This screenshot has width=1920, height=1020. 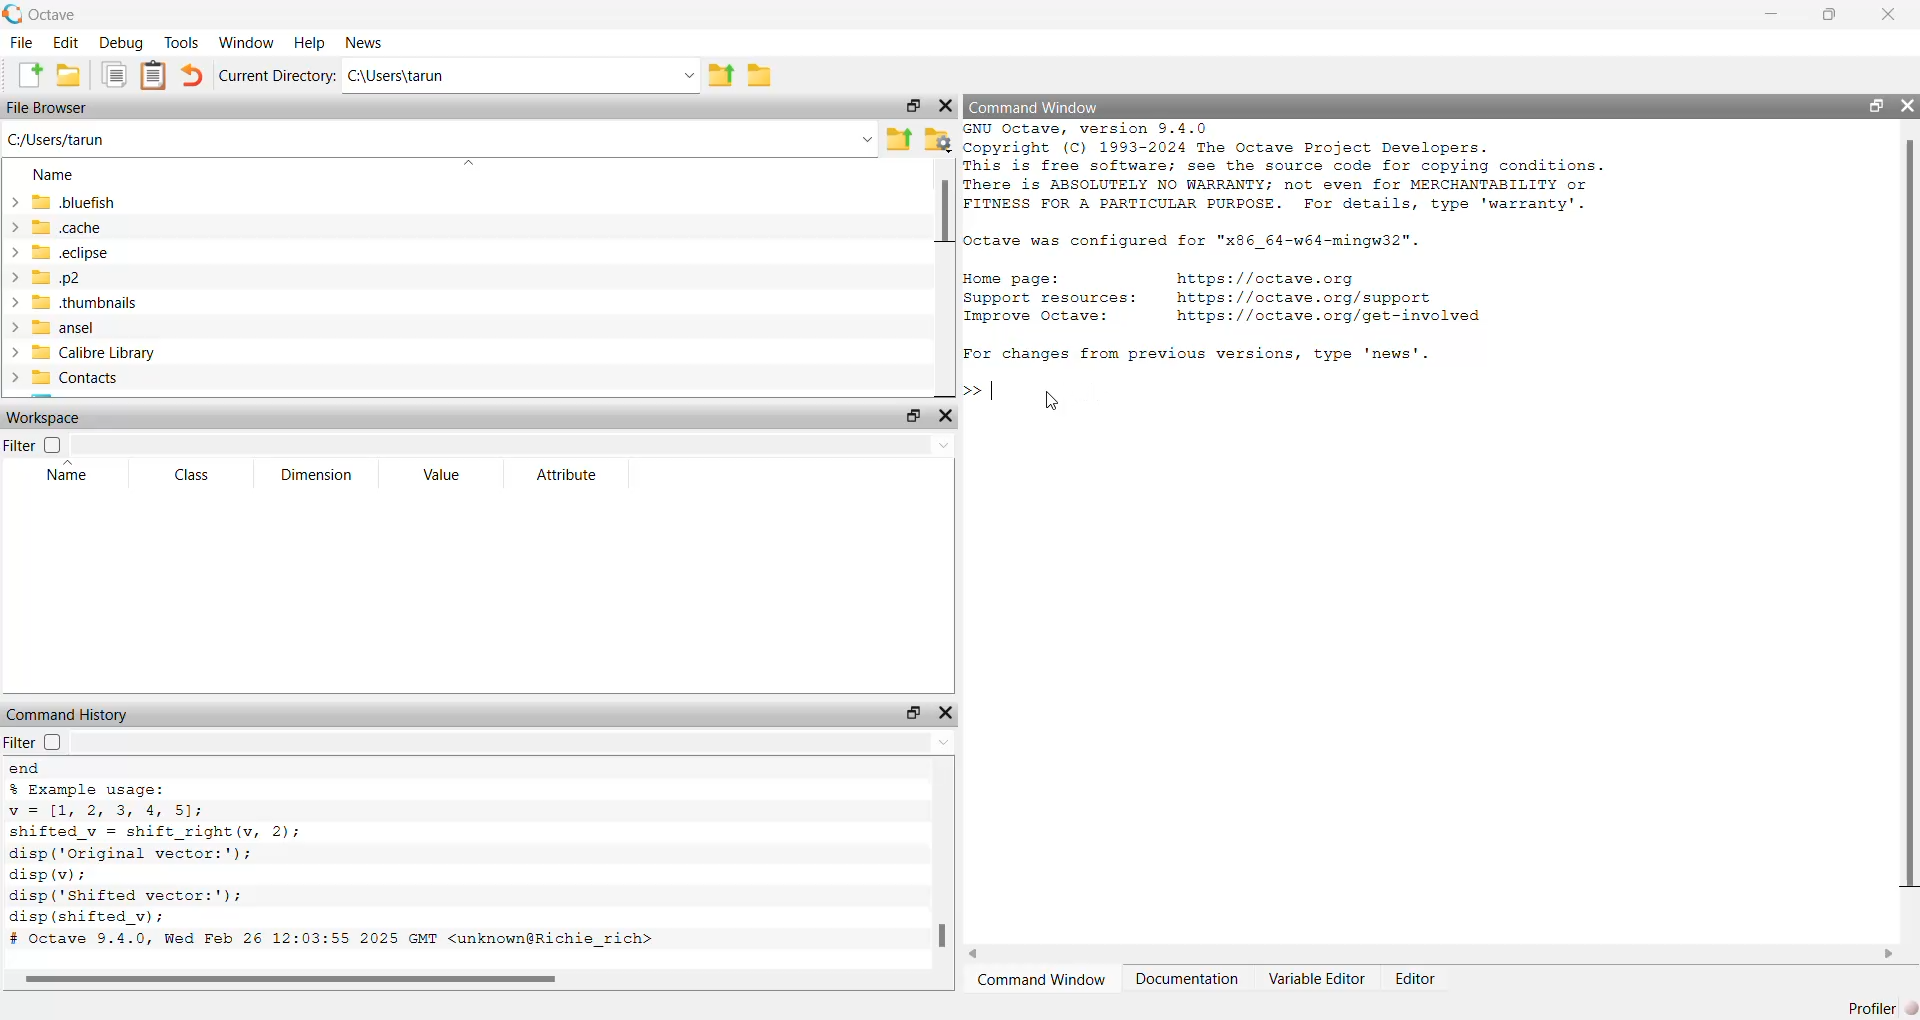 I want to click on current directory, so click(x=278, y=76).